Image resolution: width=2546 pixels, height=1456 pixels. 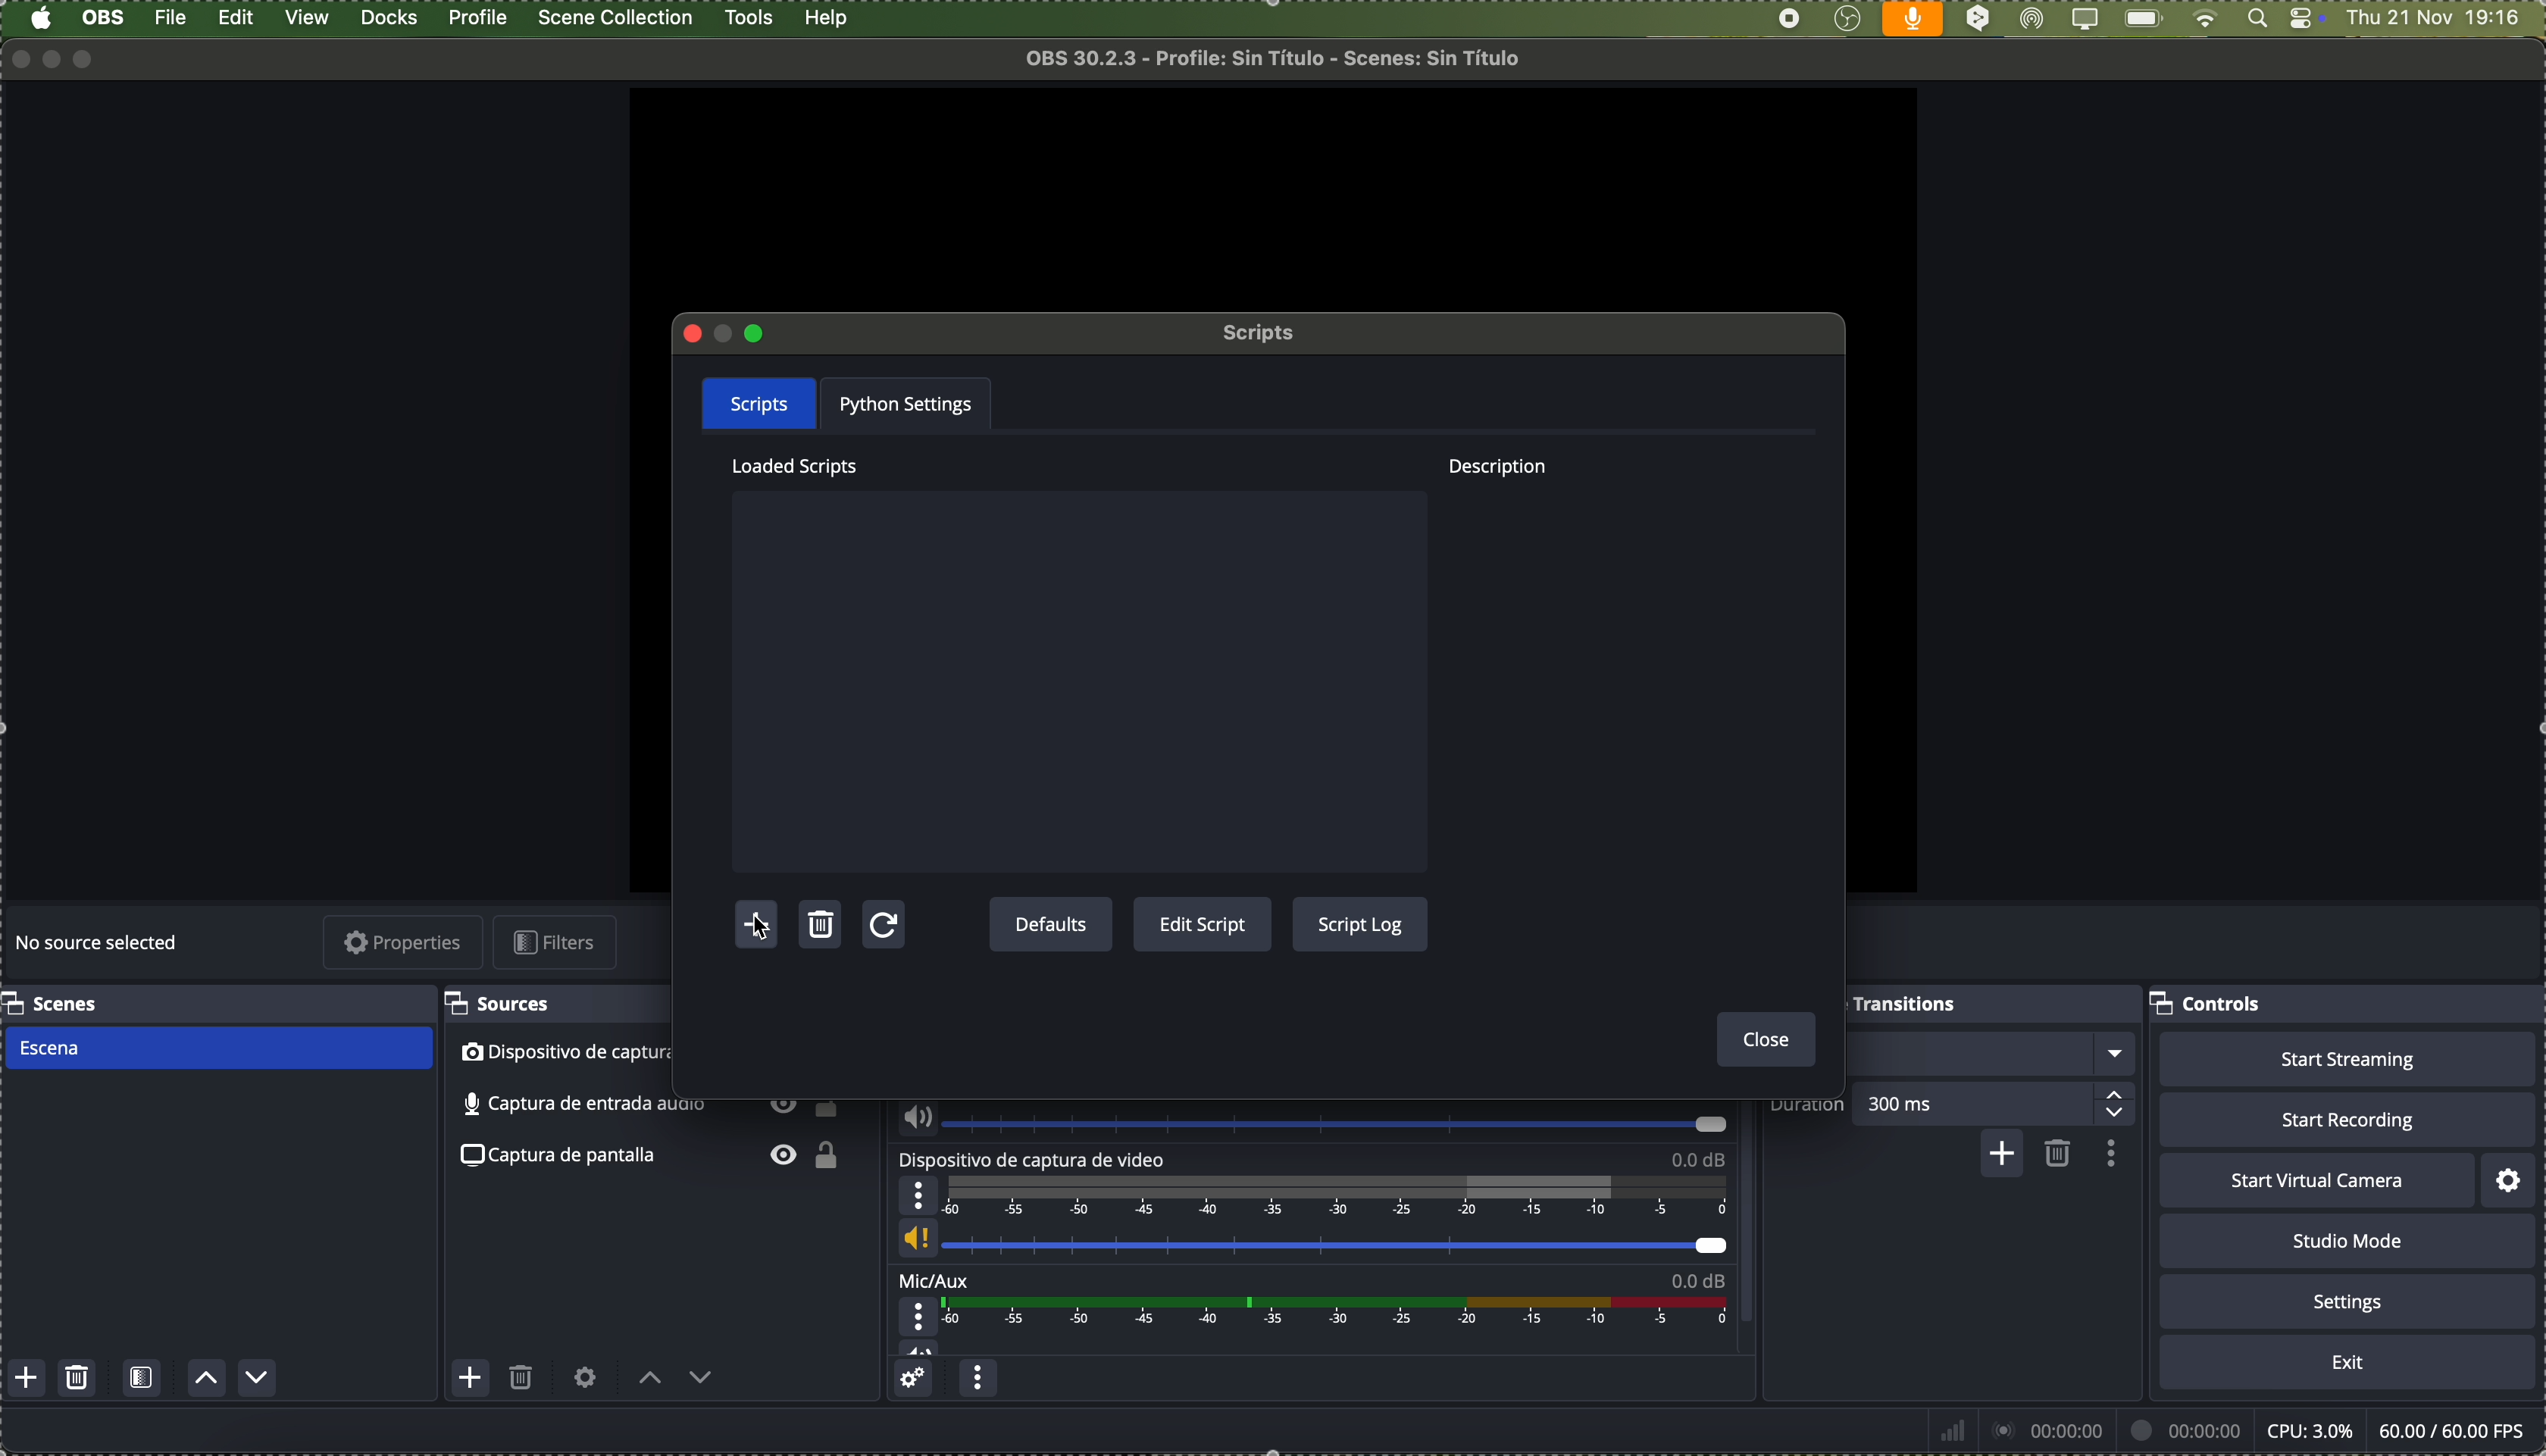 What do you see at coordinates (100, 945) in the screenshot?
I see `no source selected` at bounding box center [100, 945].